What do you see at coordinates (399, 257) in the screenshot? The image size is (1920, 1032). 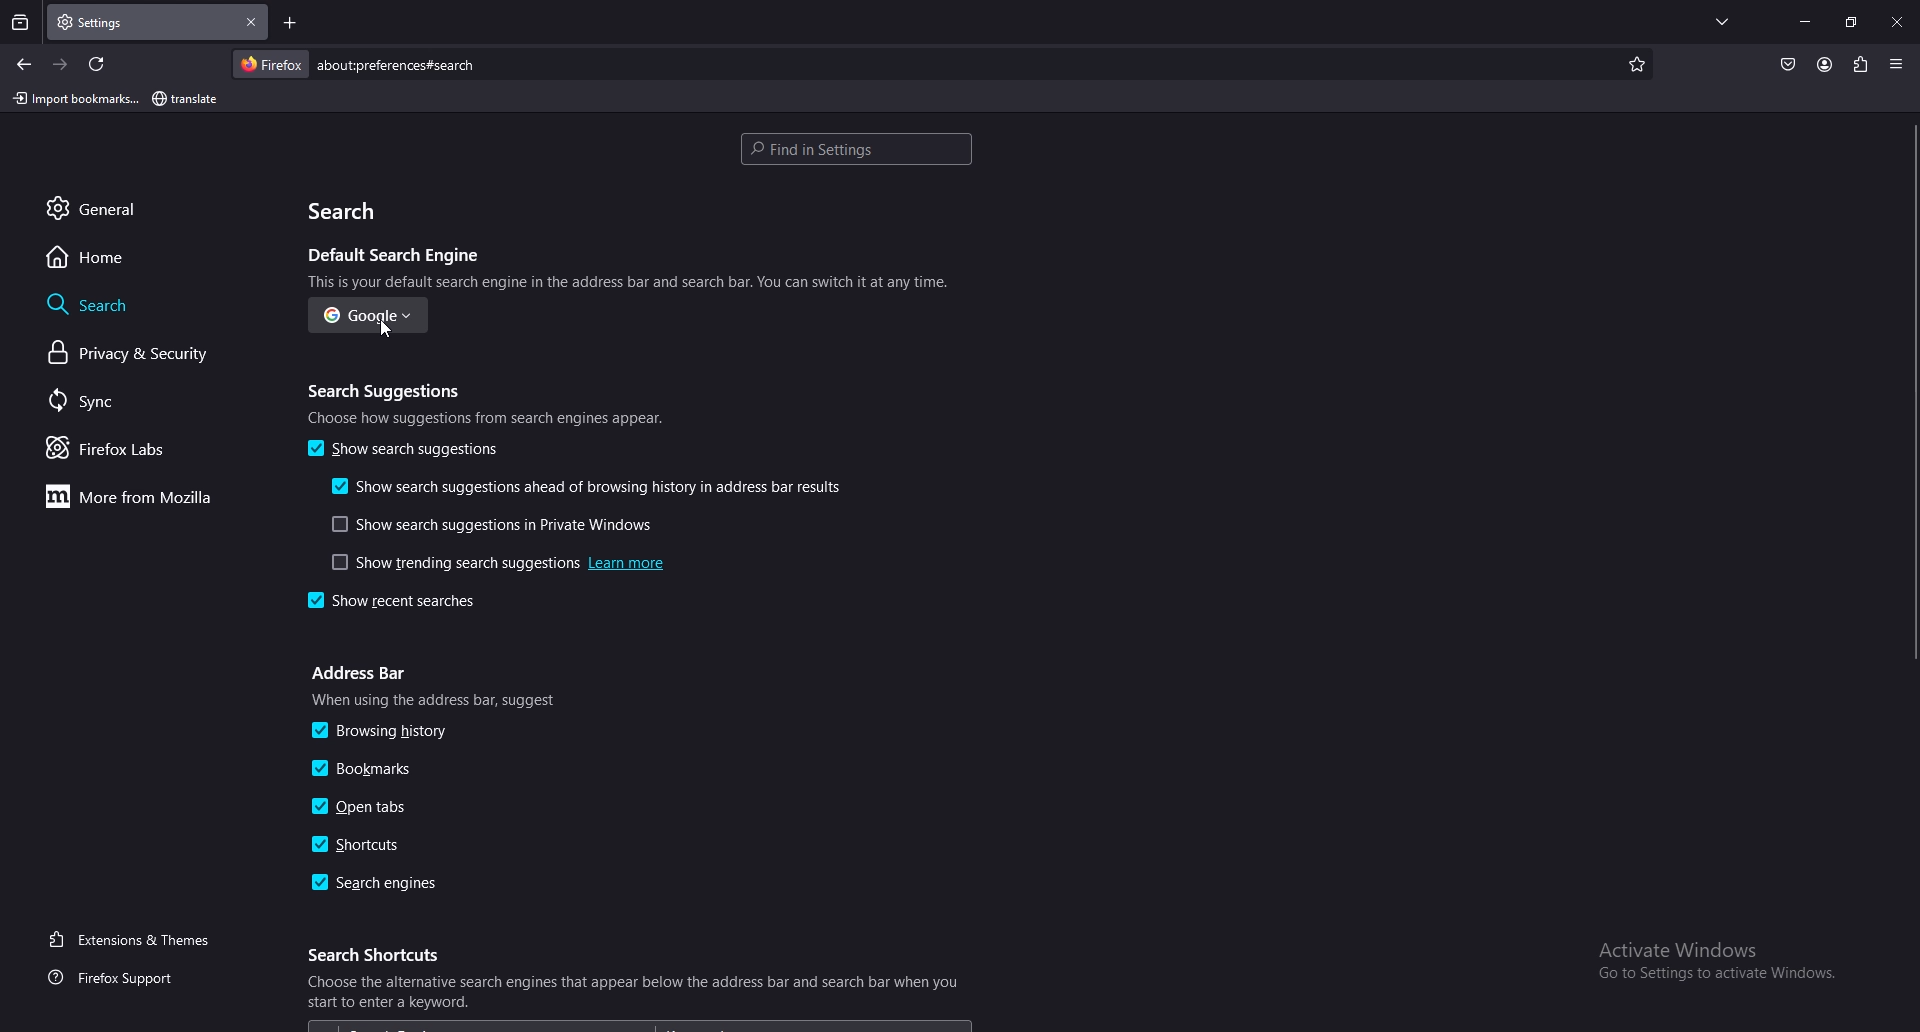 I see `default search engine` at bounding box center [399, 257].